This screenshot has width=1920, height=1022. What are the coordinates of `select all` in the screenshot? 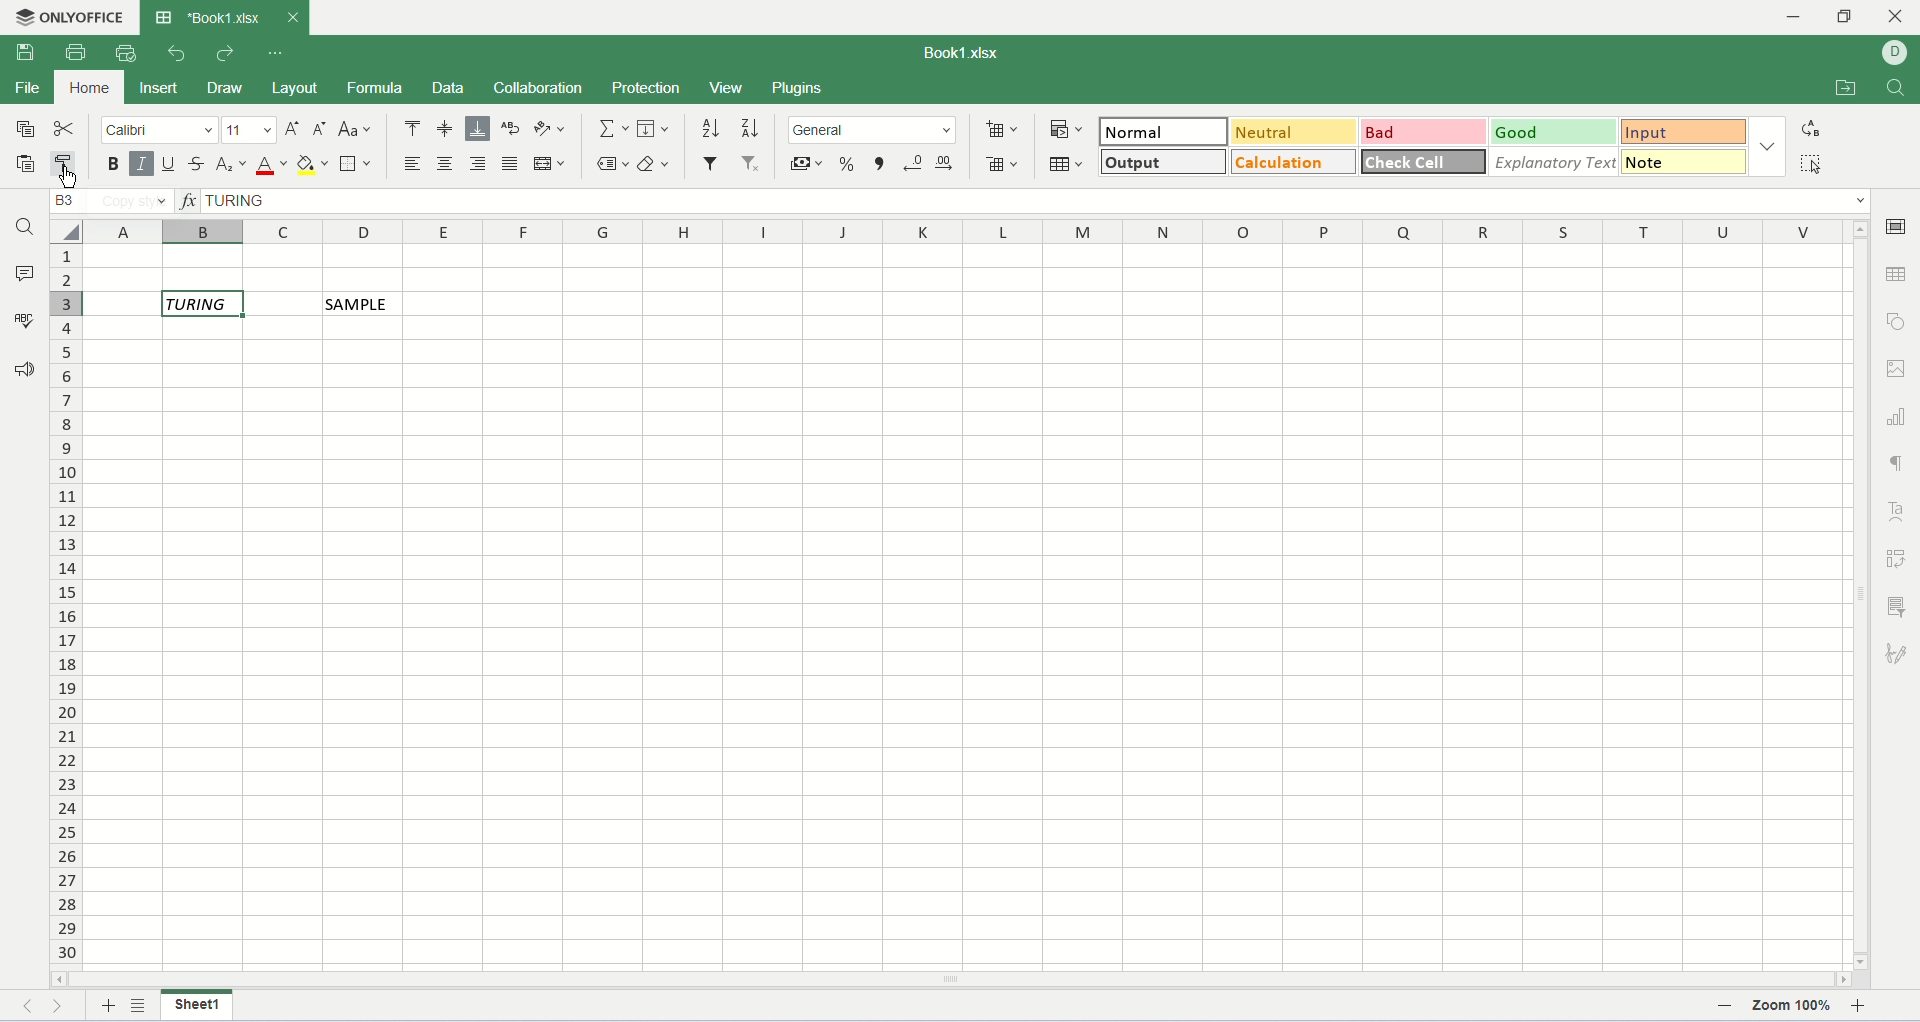 It's located at (1810, 162).